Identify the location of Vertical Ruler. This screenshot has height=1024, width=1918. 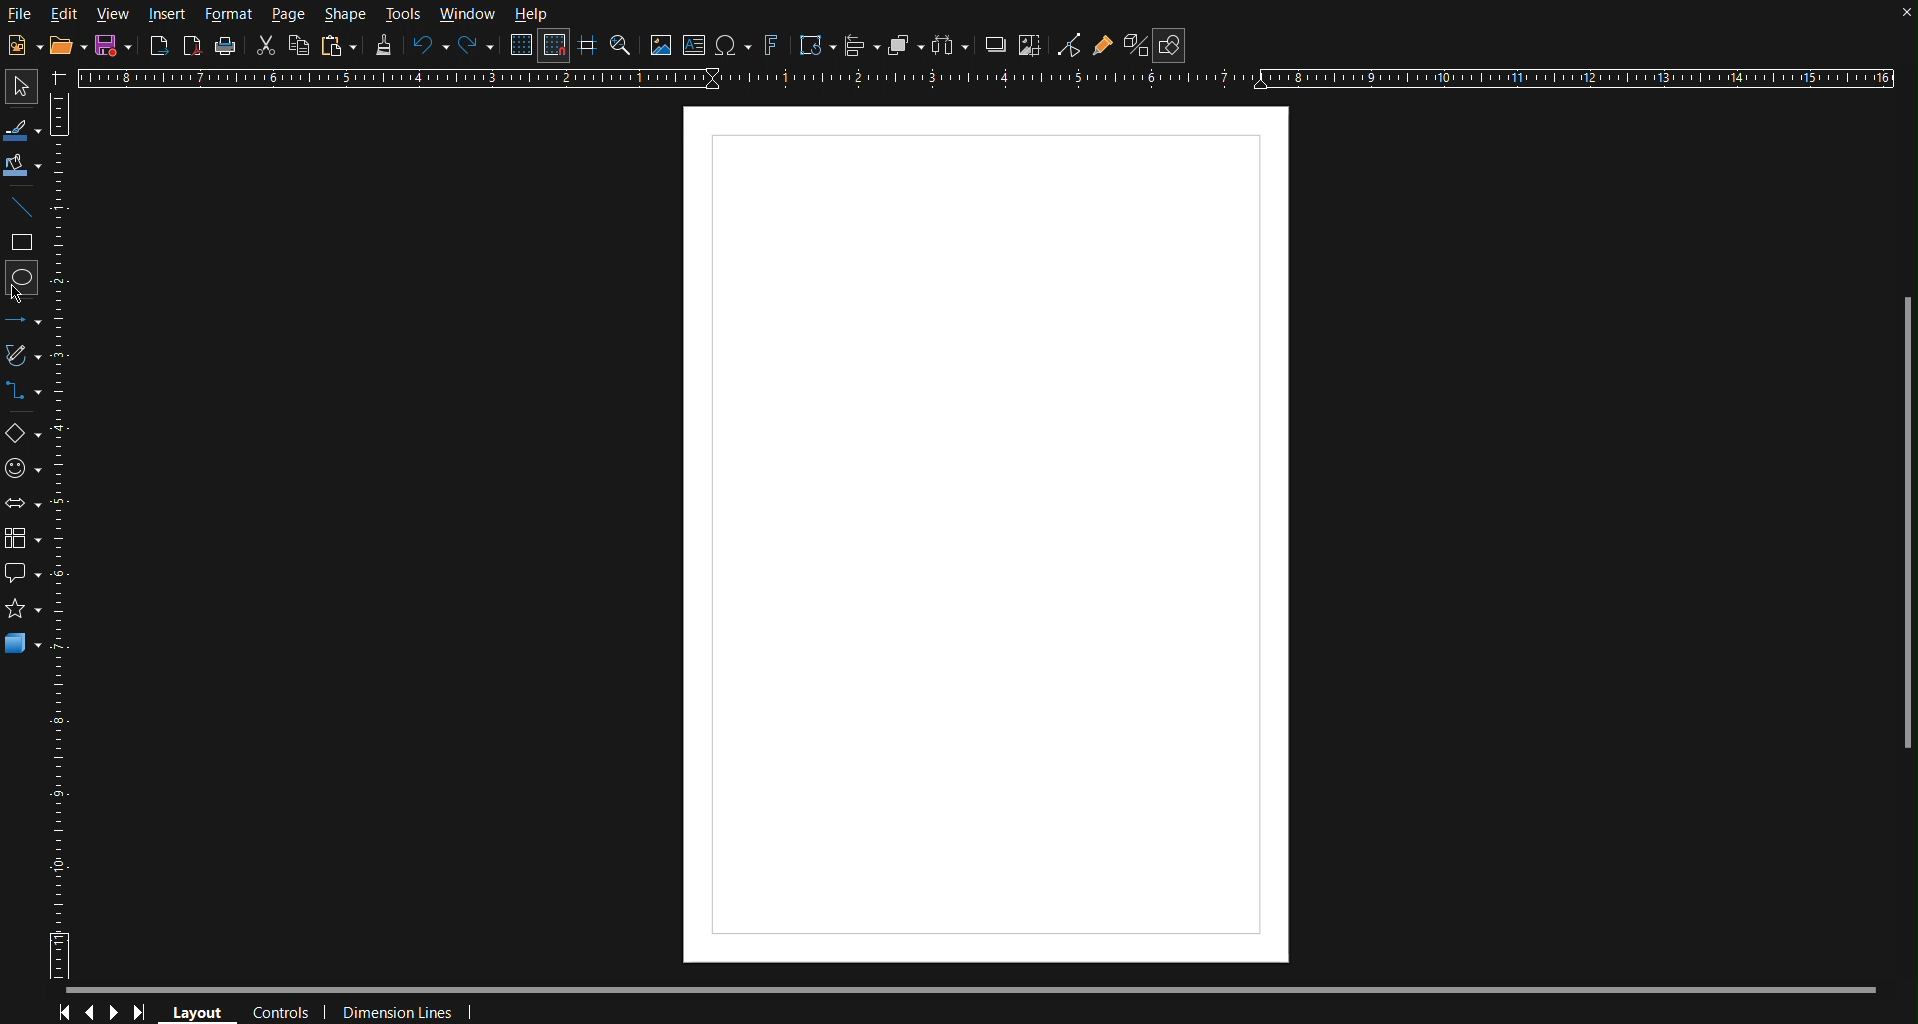
(66, 539).